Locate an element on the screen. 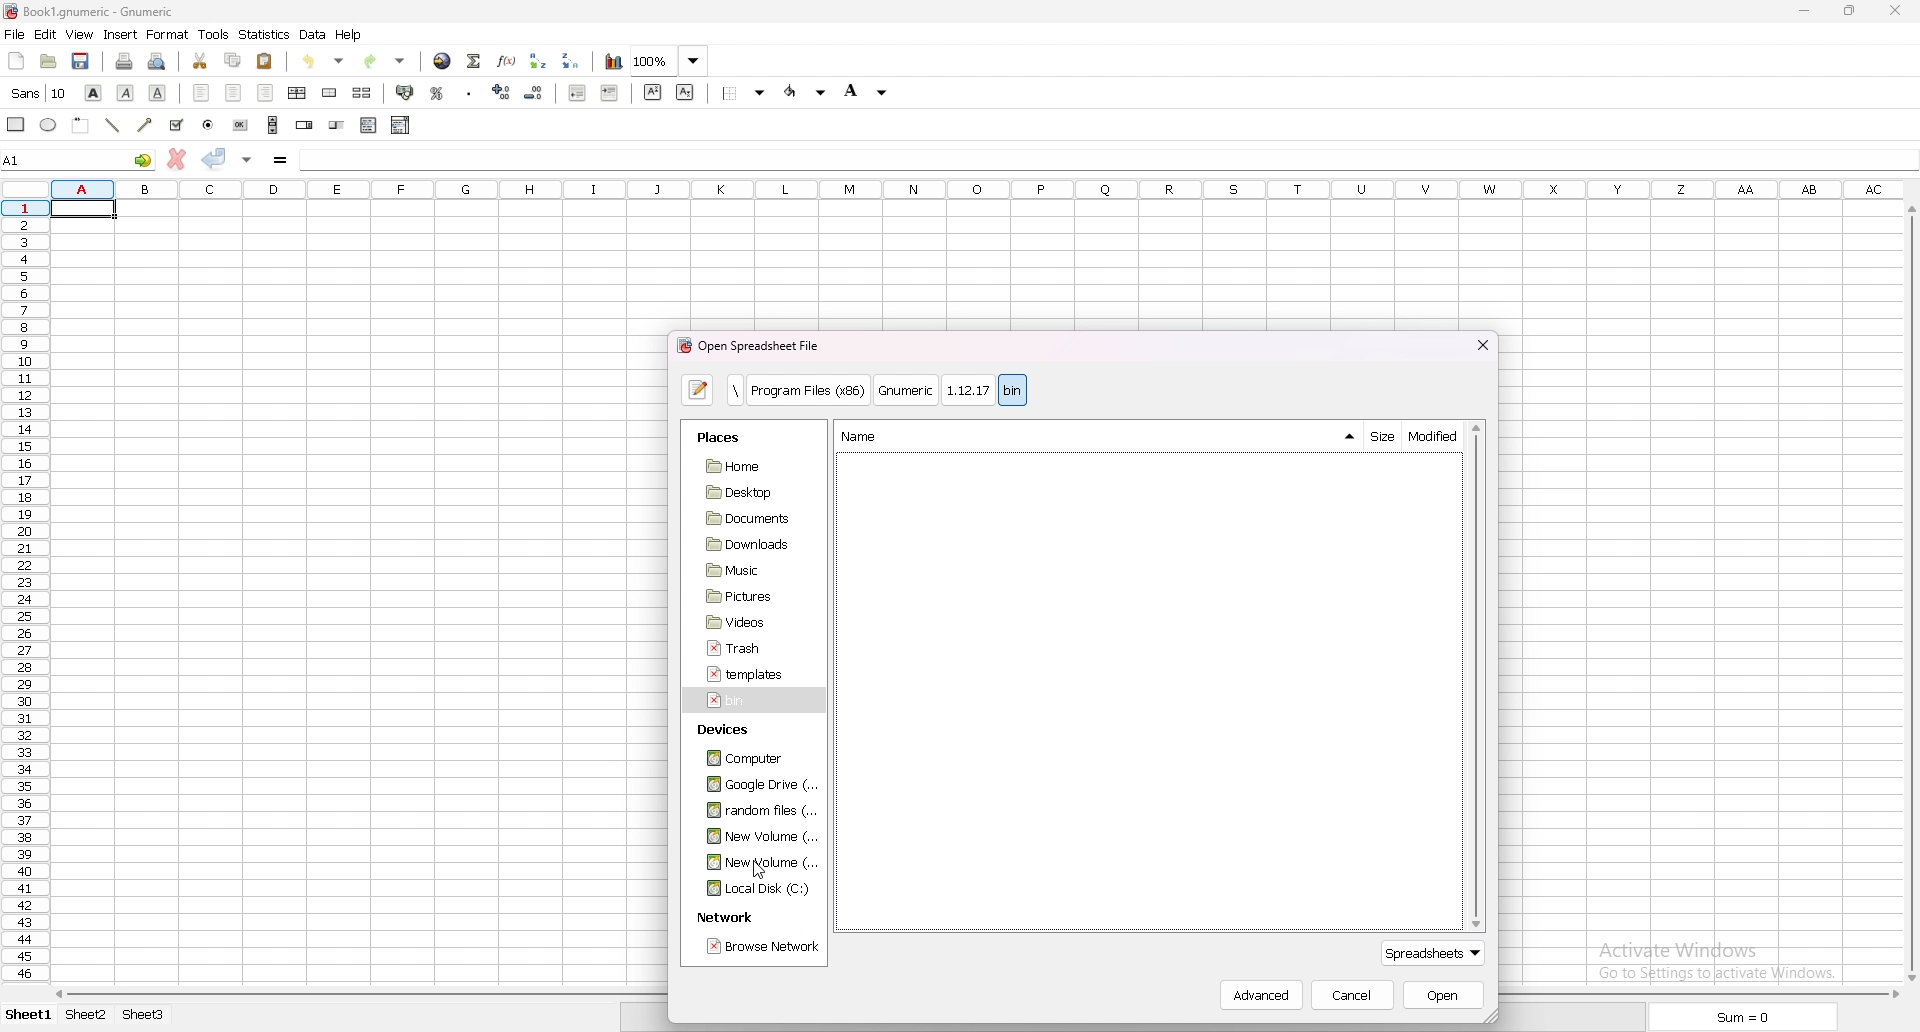 Image resolution: width=1920 pixels, height=1032 pixels. copy is located at coordinates (233, 60).